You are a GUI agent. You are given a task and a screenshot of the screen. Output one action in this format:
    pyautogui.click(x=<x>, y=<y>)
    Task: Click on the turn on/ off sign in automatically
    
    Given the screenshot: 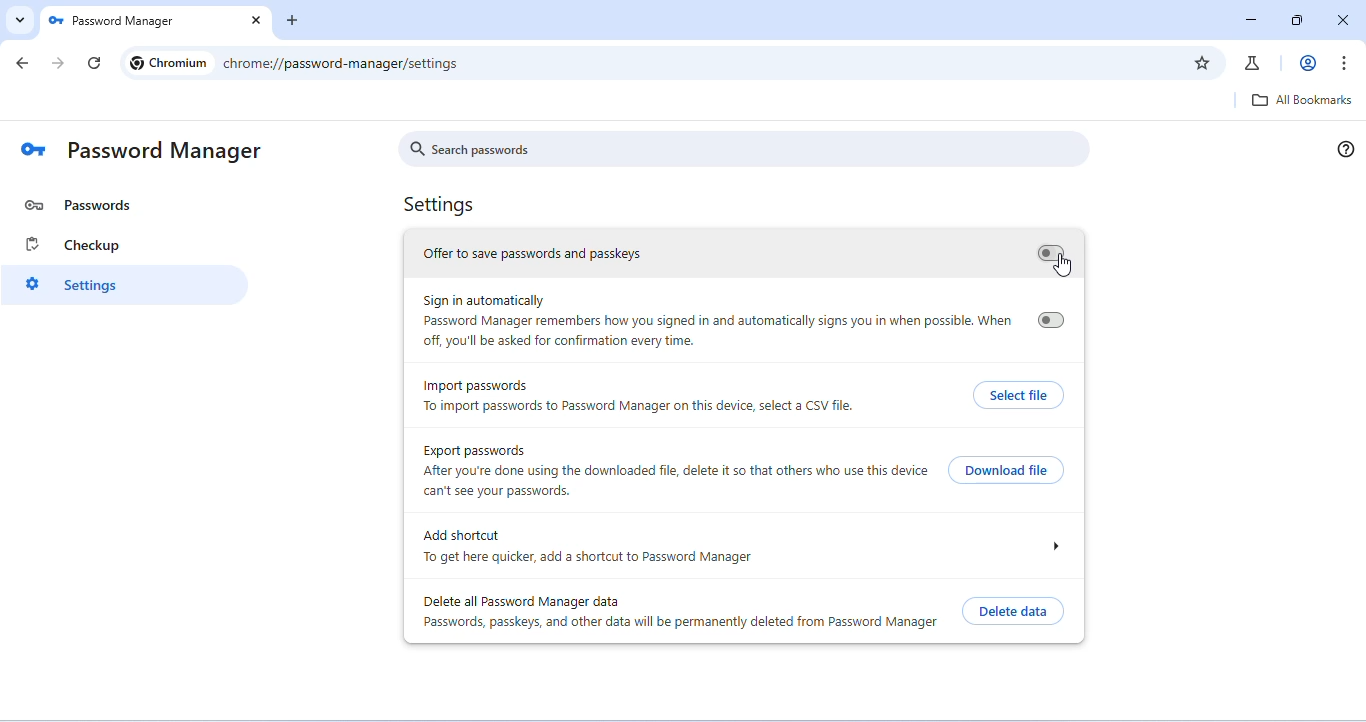 What is the action you would take?
    pyautogui.click(x=1053, y=319)
    